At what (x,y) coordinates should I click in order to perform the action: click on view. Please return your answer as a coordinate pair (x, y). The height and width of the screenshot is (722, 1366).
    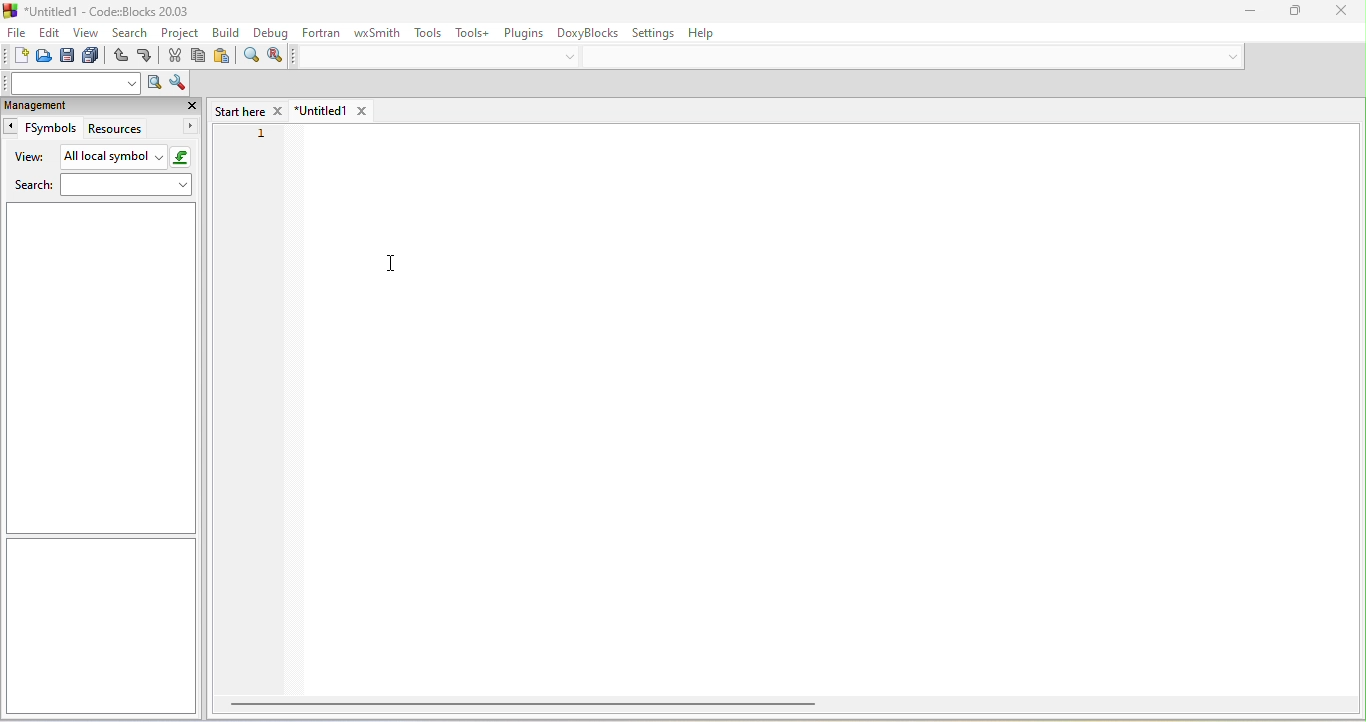
    Looking at the image, I should click on (30, 157).